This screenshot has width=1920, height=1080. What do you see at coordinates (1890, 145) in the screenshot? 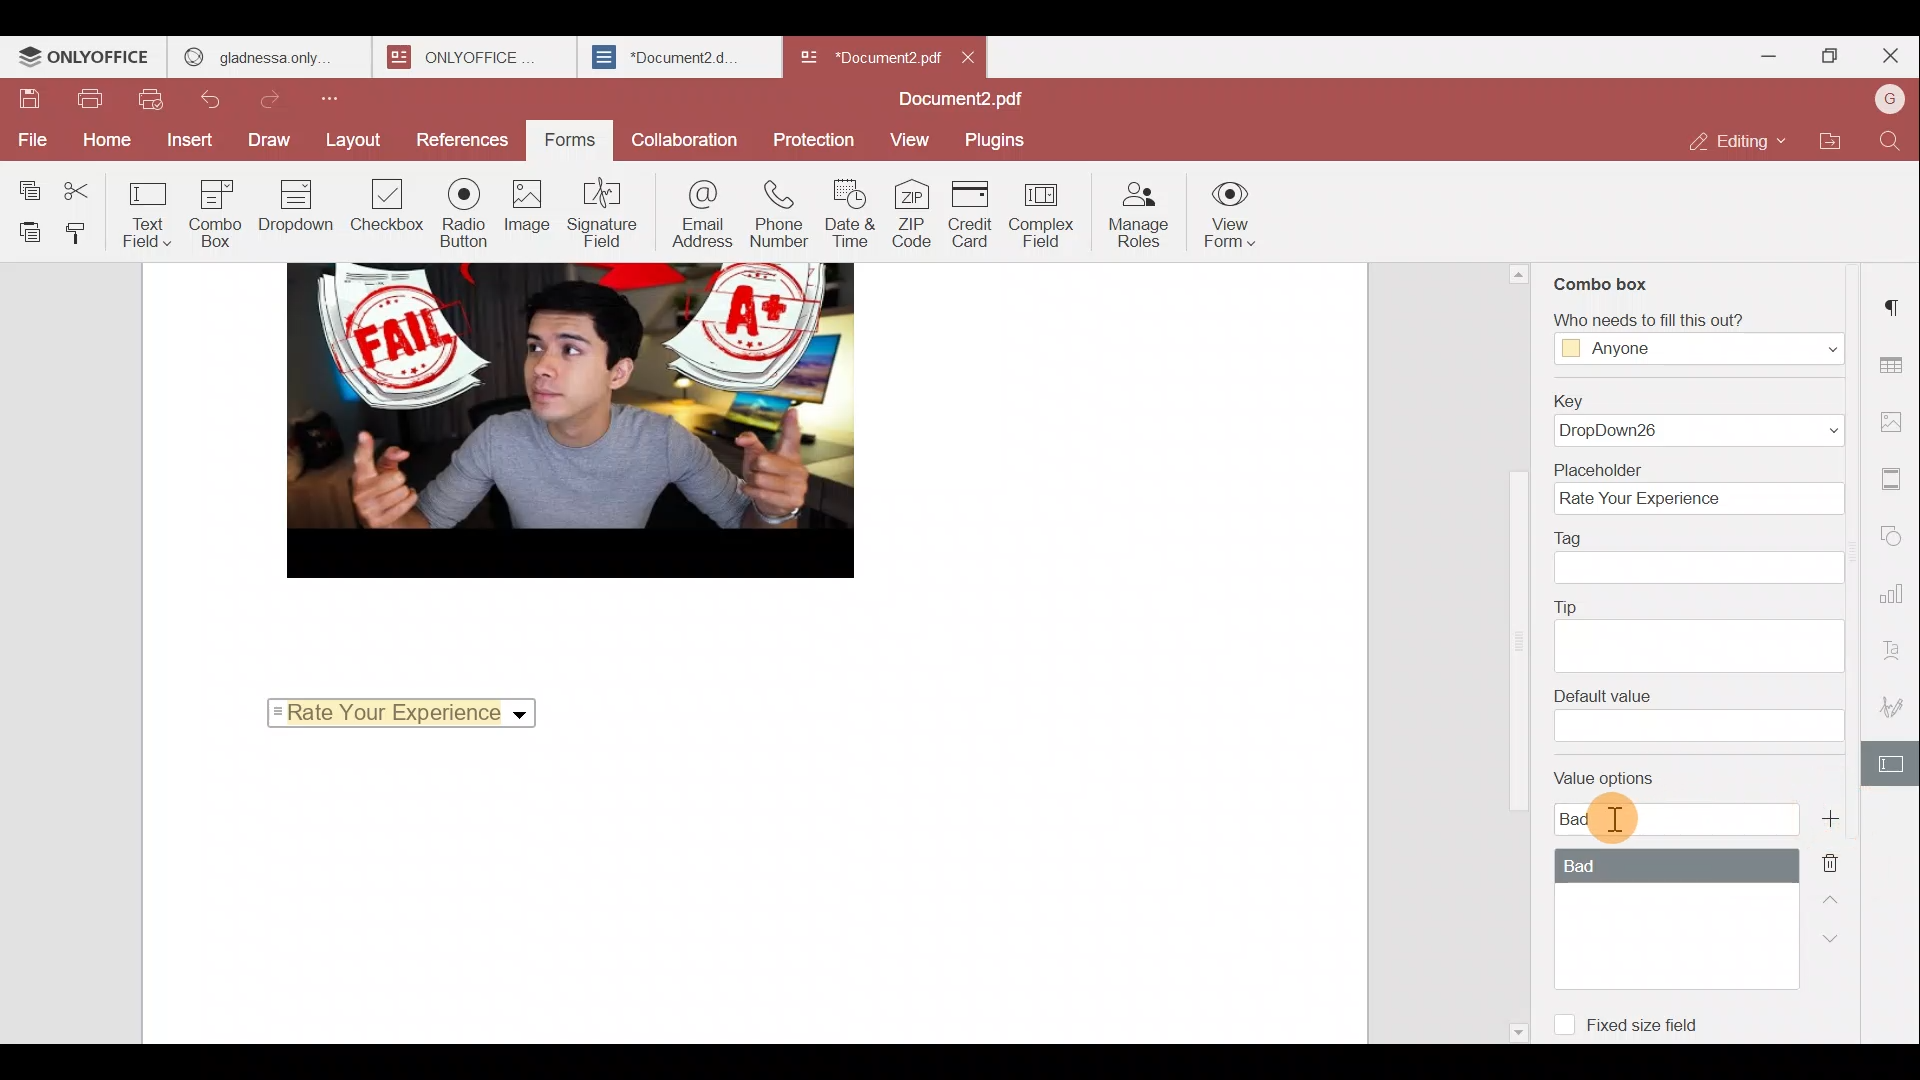
I see `Find` at bounding box center [1890, 145].